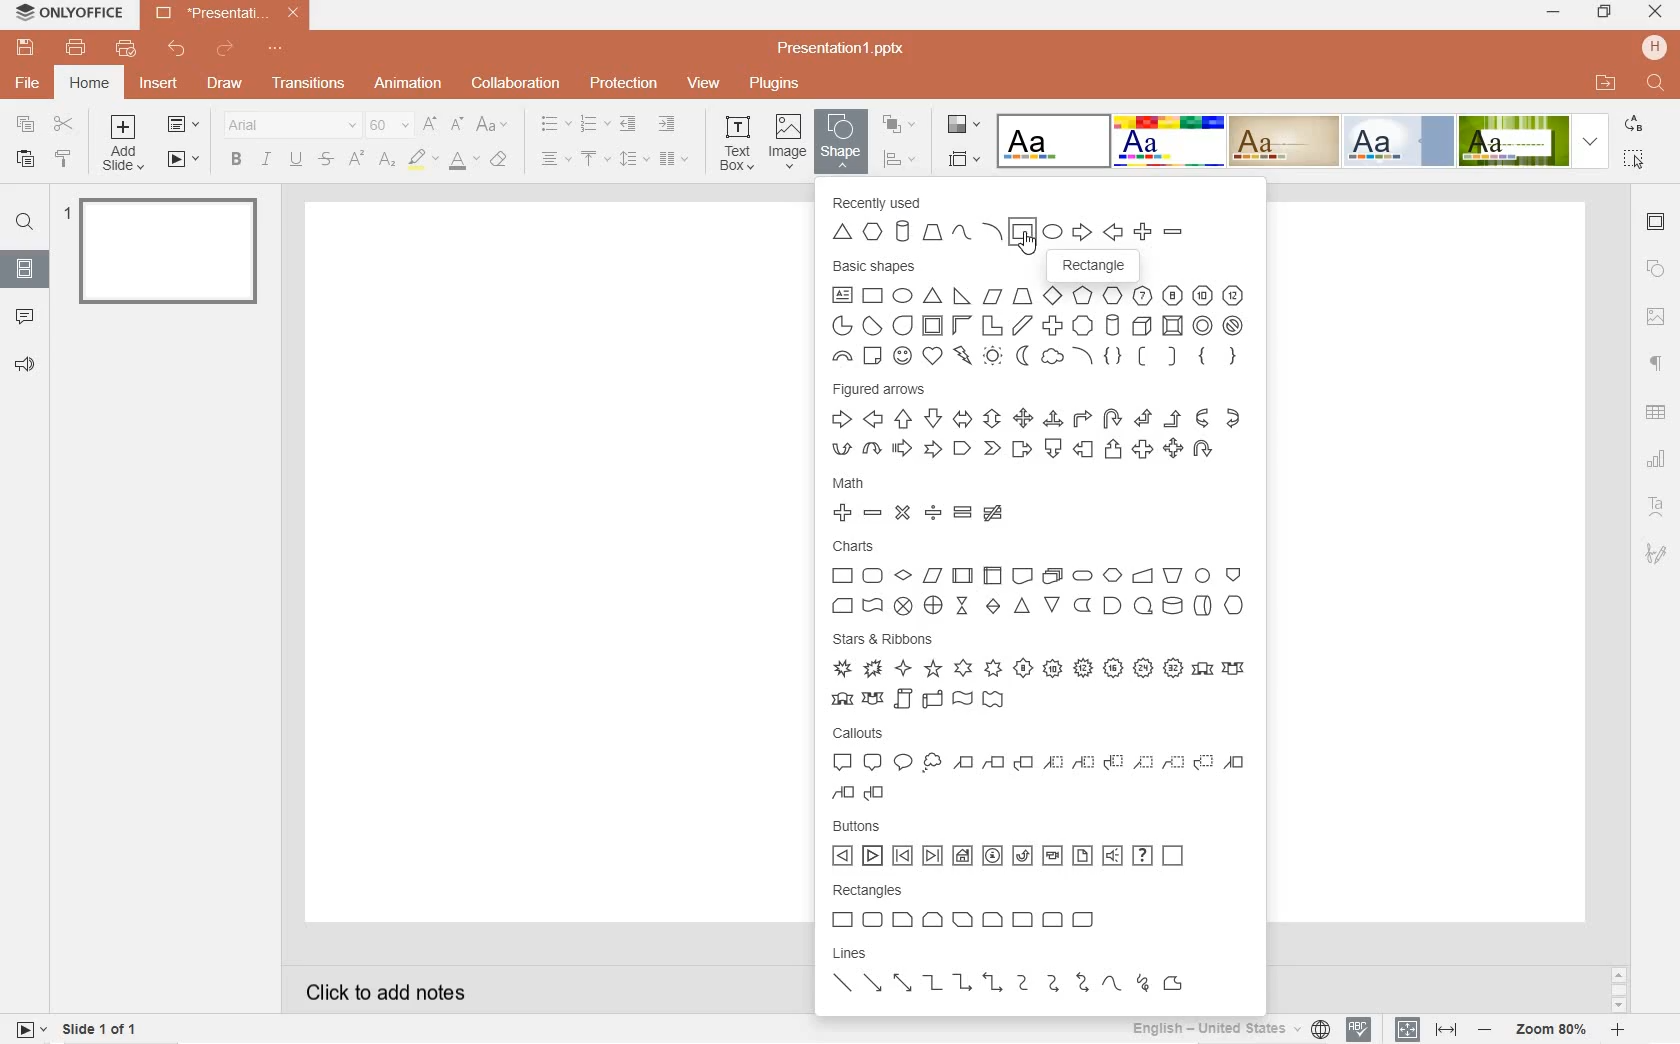 Image resolution: width=1680 pixels, height=1044 pixels. What do you see at coordinates (905, 356) in the screenshot?
I see `Smiley Face` at bounding box center [905, 356].